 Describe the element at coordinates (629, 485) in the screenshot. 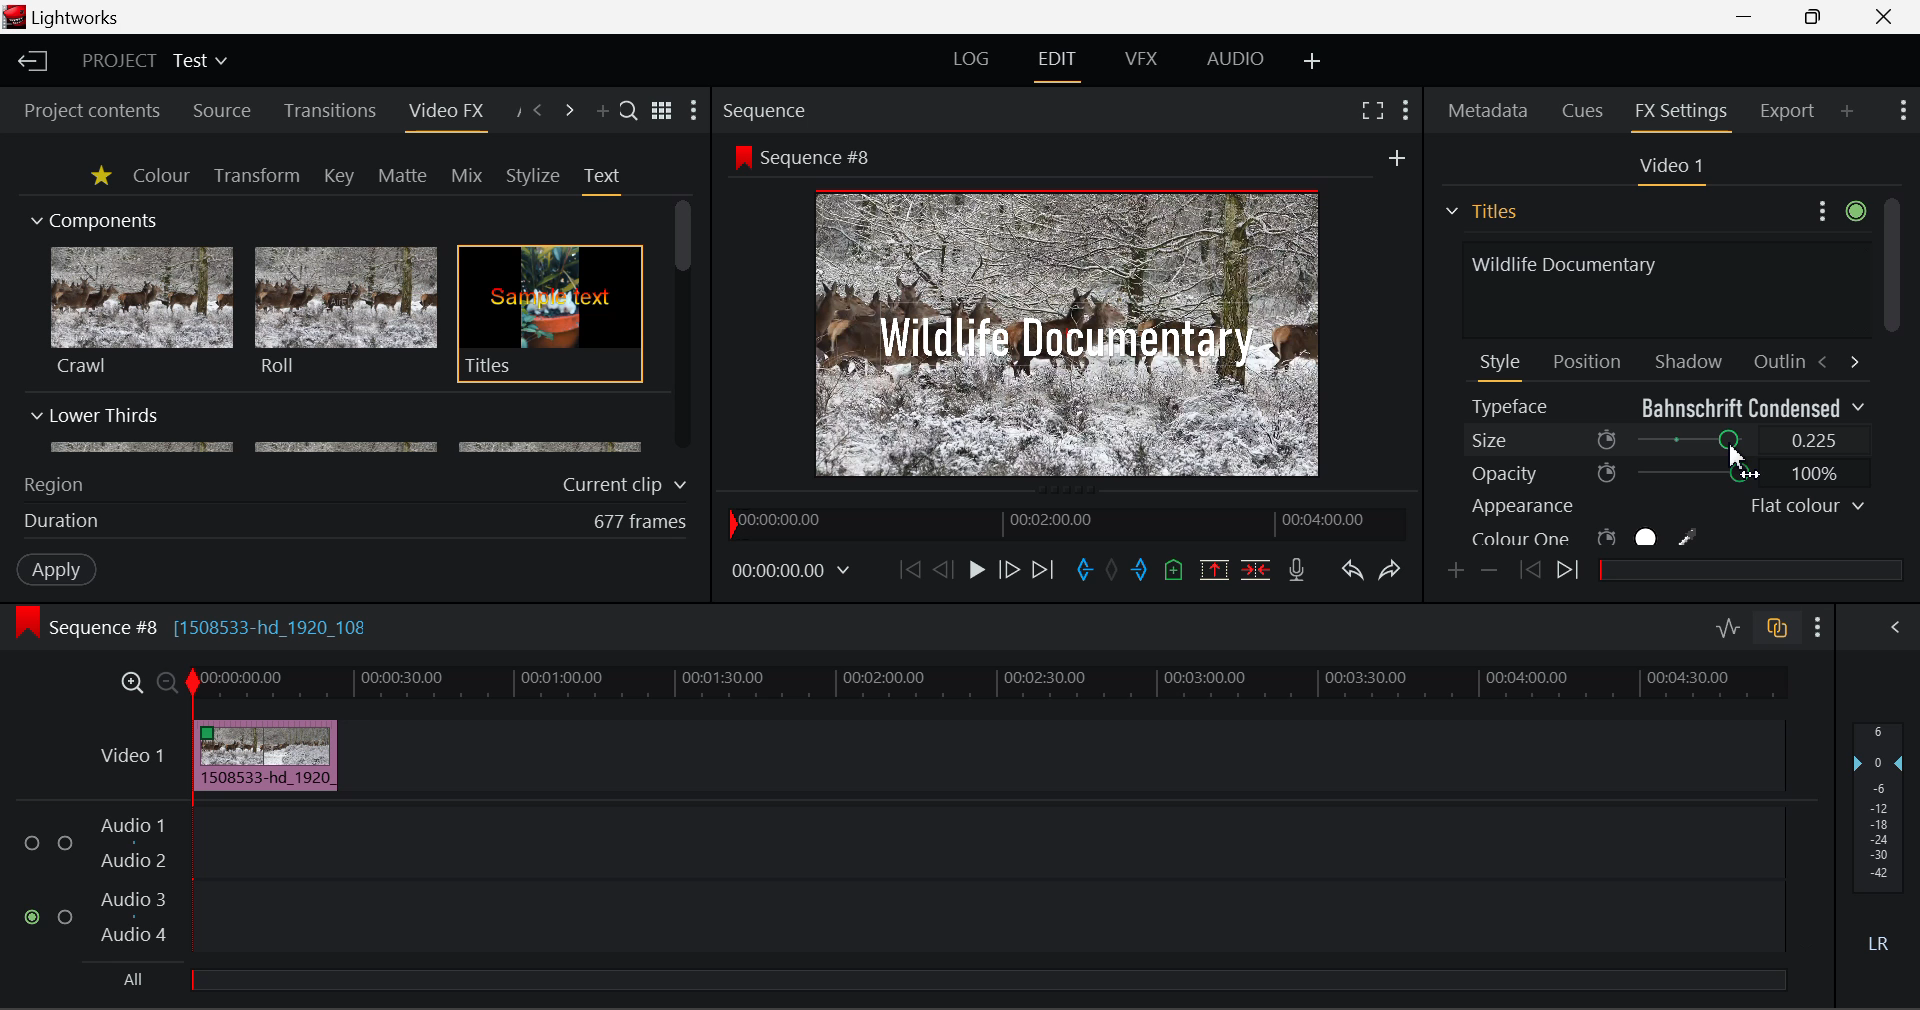

I see `Current clip` at that location.